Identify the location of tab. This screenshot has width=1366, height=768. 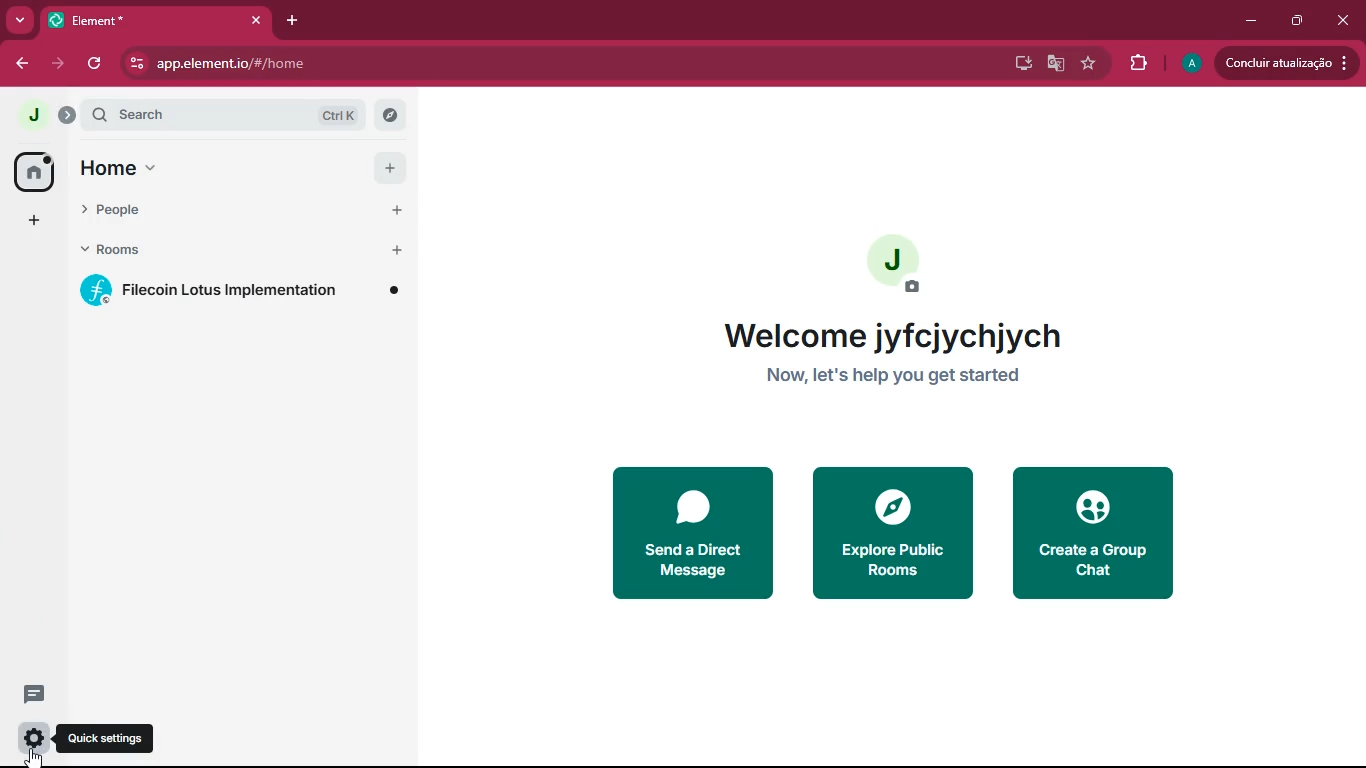
(128, 20).